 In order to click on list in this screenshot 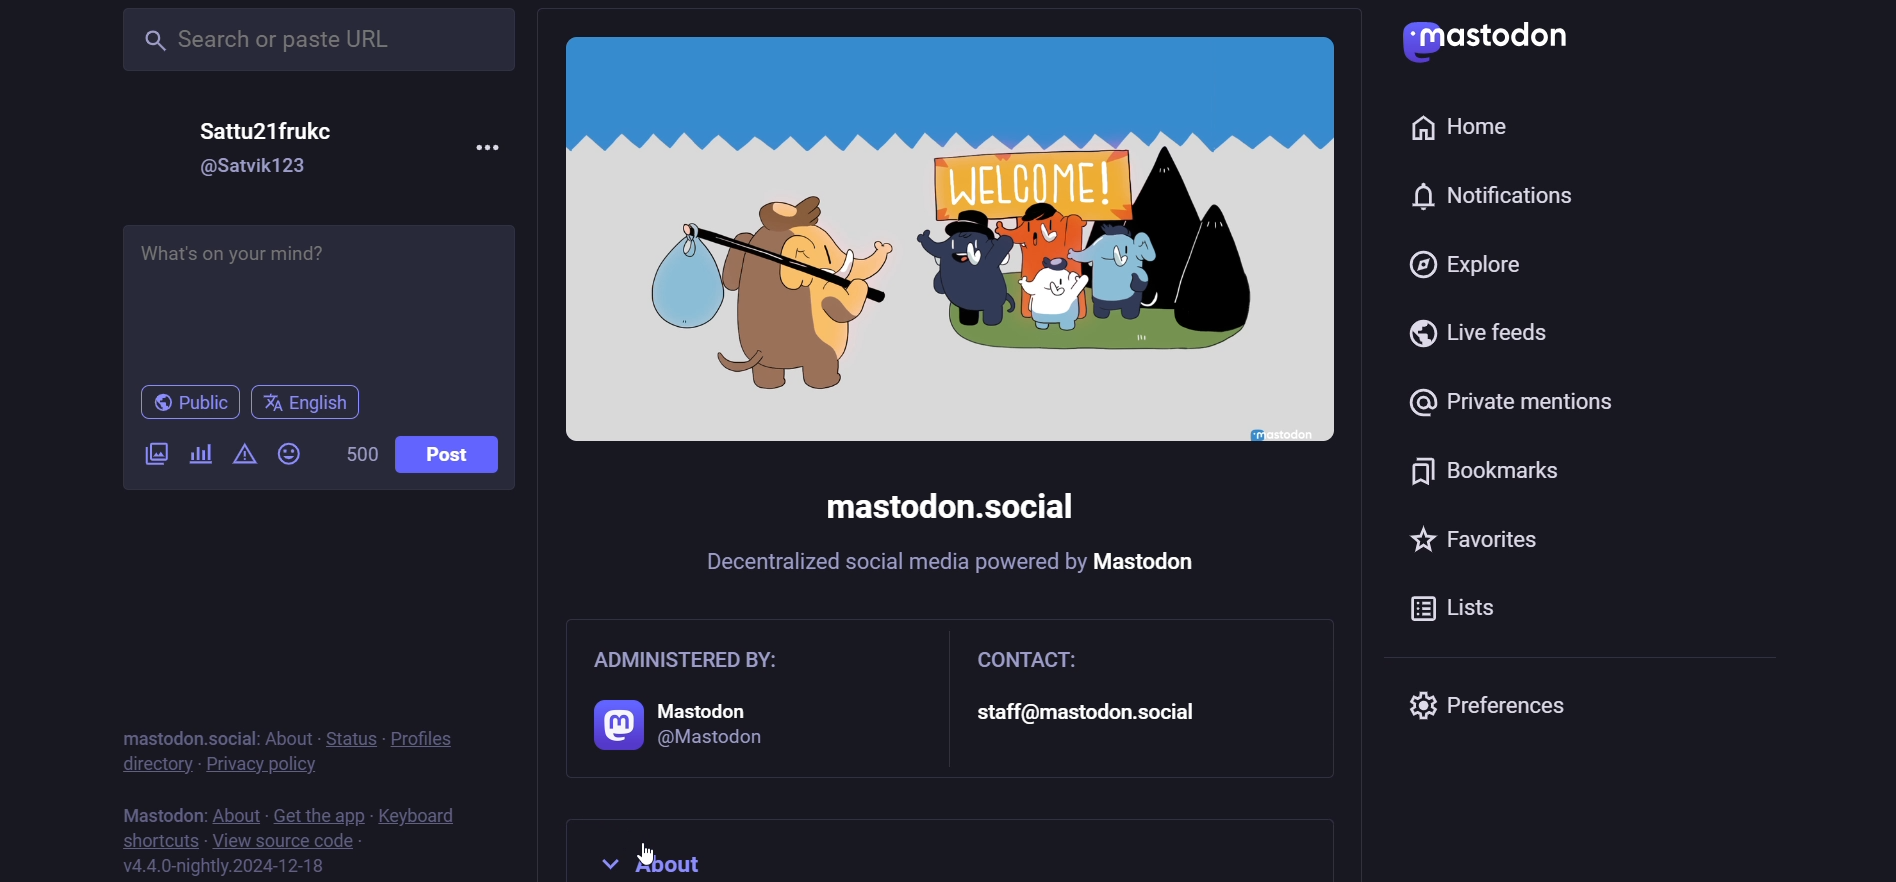, I will do `click(1469, 614)`.